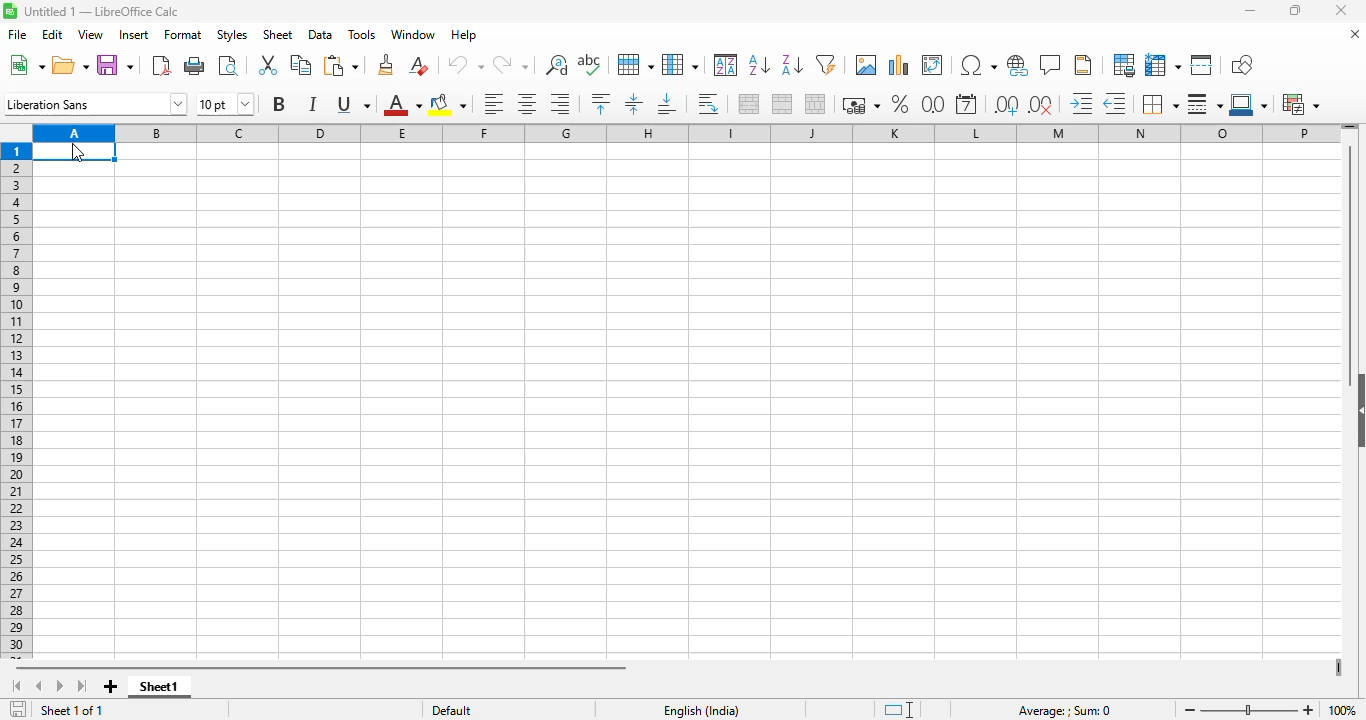  What do you see at coordinates (83, 687) in the screenshot?
I see `scroll to last page` at bounding box center [83, 687].